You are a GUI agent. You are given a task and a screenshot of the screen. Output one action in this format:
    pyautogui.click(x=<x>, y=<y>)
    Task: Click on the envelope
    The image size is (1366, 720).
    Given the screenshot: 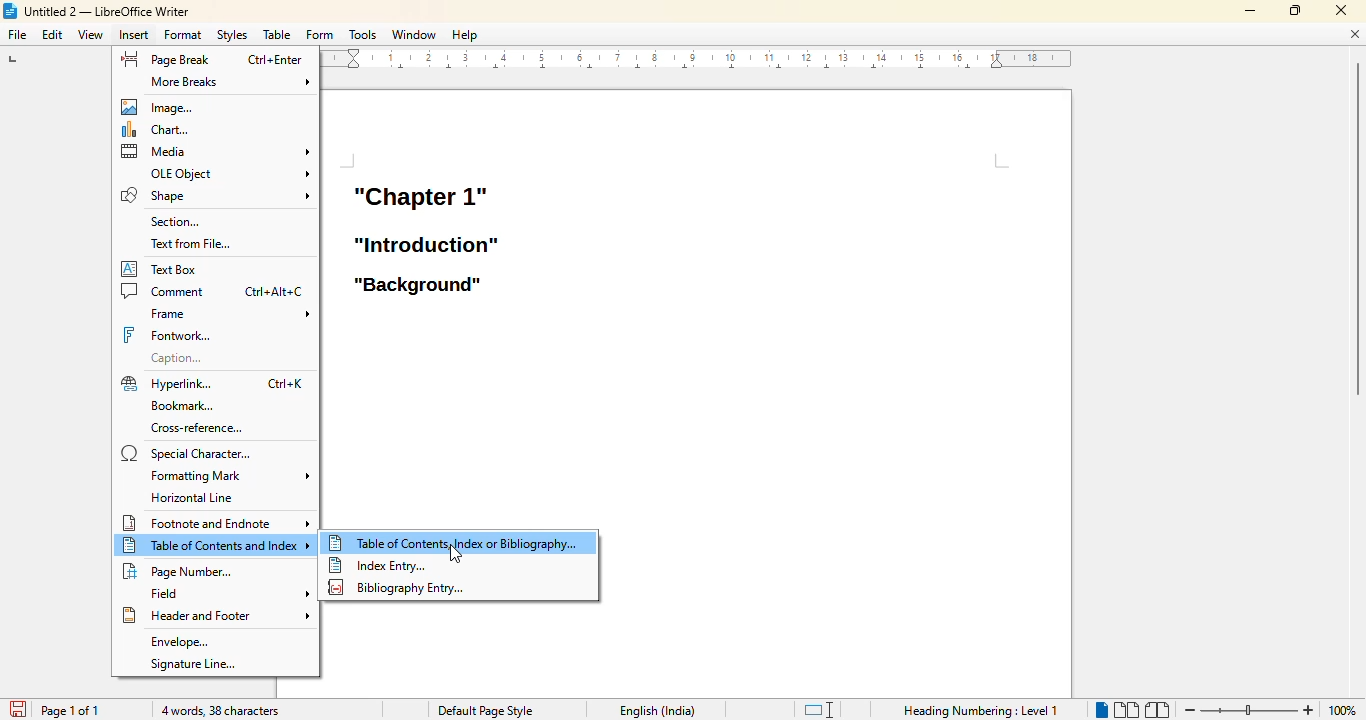 What is the action you would take?
    pyautogui.click(x=181, y=643)
    